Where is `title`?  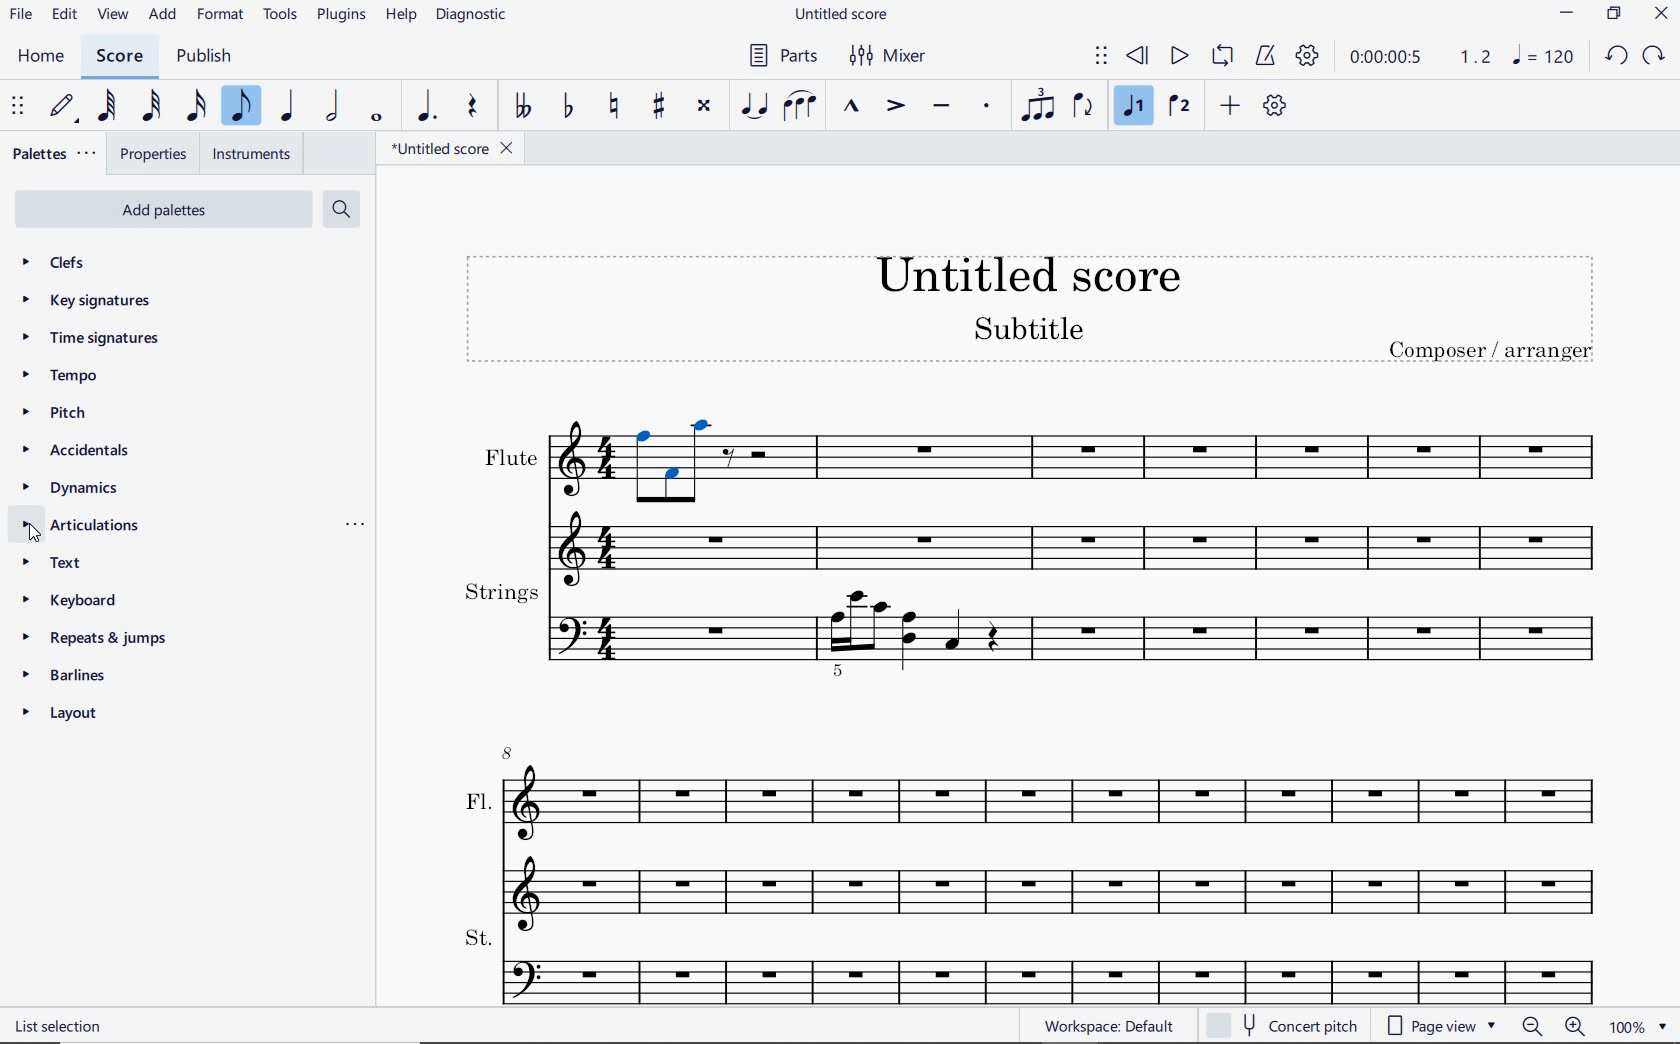 title is located at coordinates (1036, 316).